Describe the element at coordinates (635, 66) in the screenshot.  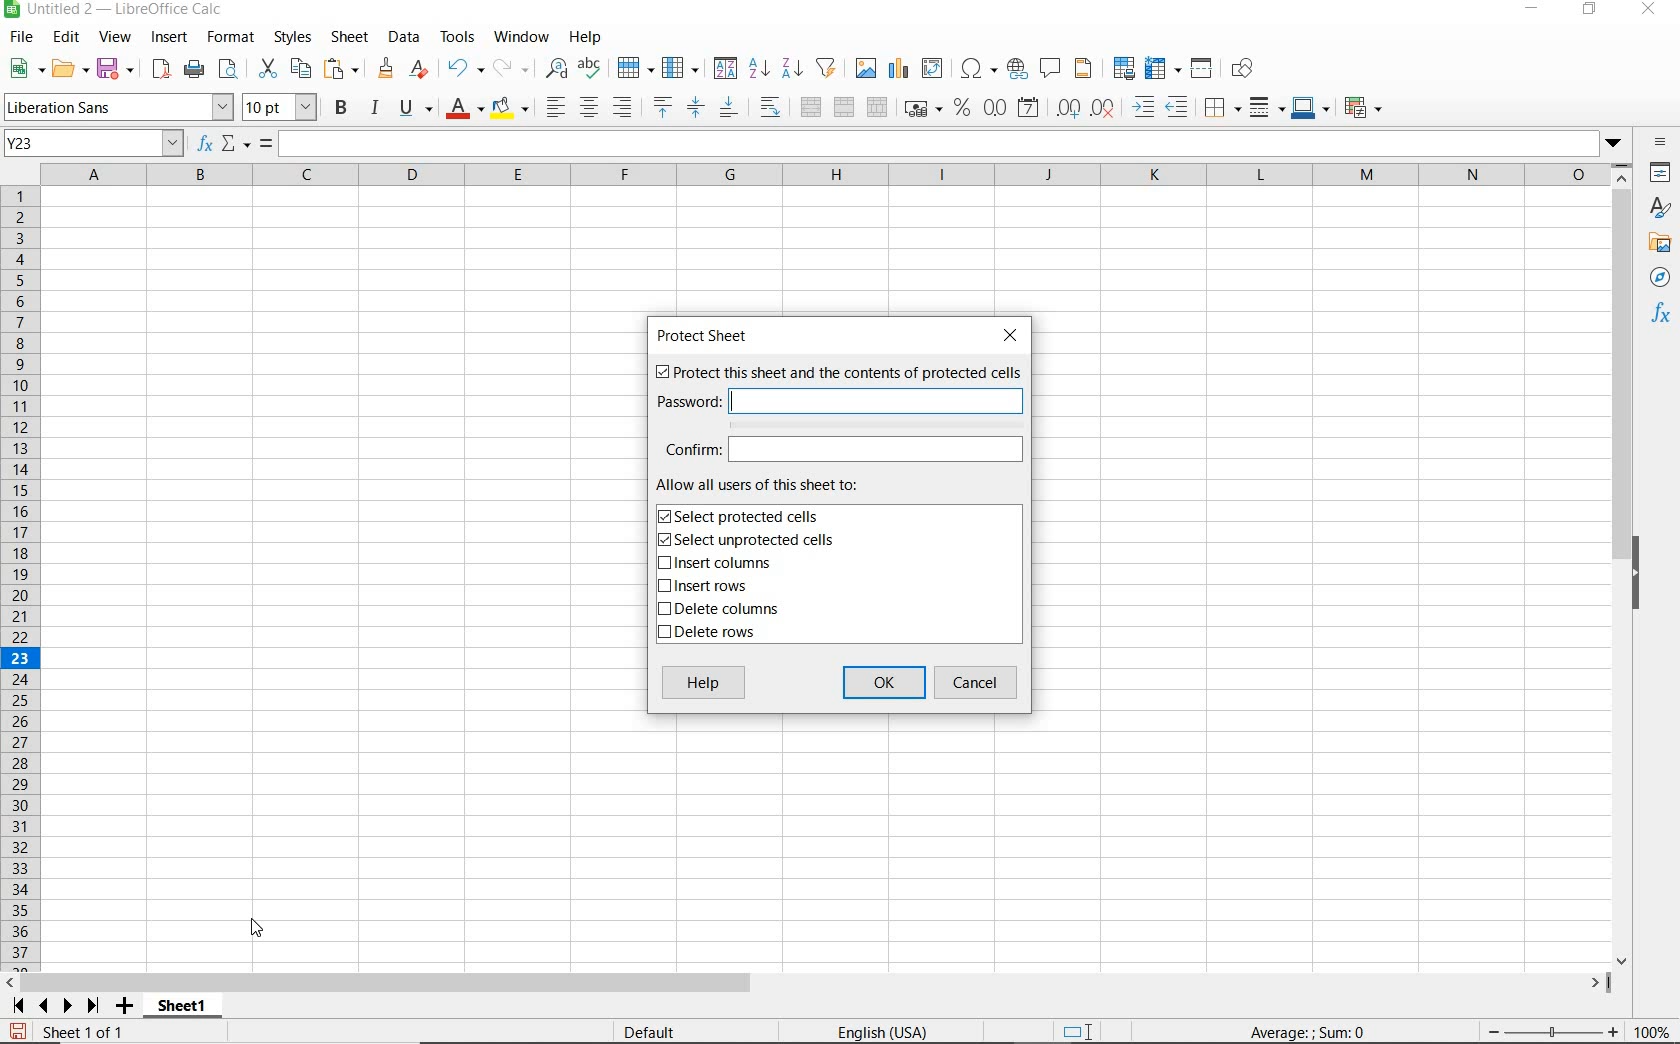
I see `ROW` at that location.